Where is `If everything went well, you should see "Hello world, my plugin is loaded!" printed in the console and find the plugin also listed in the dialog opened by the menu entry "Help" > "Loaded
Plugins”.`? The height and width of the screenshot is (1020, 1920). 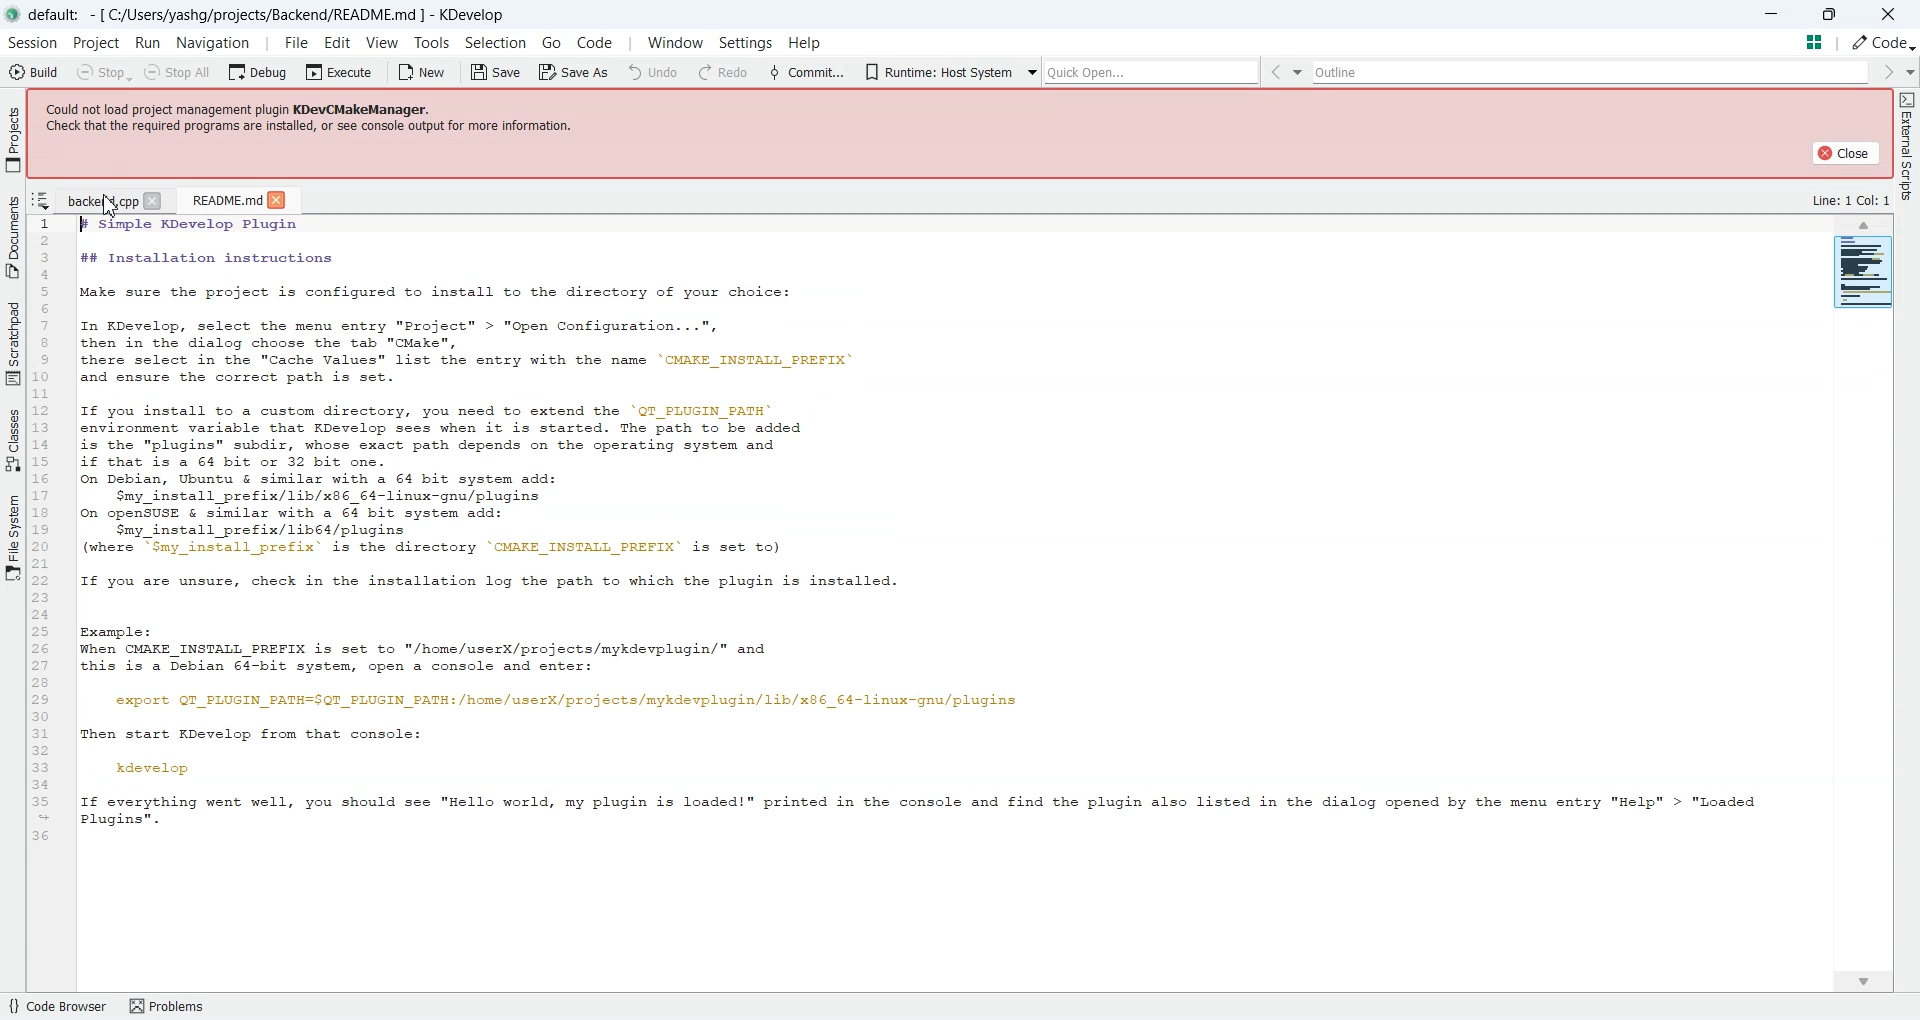 If everything went well, you should see "Hello world, my plugin is loaded!" printed in the console and find the plugin also listed in the dialog opened by the menu entry "Help" > "Loaded
Plugins”. is located at coordinates (924, 815).